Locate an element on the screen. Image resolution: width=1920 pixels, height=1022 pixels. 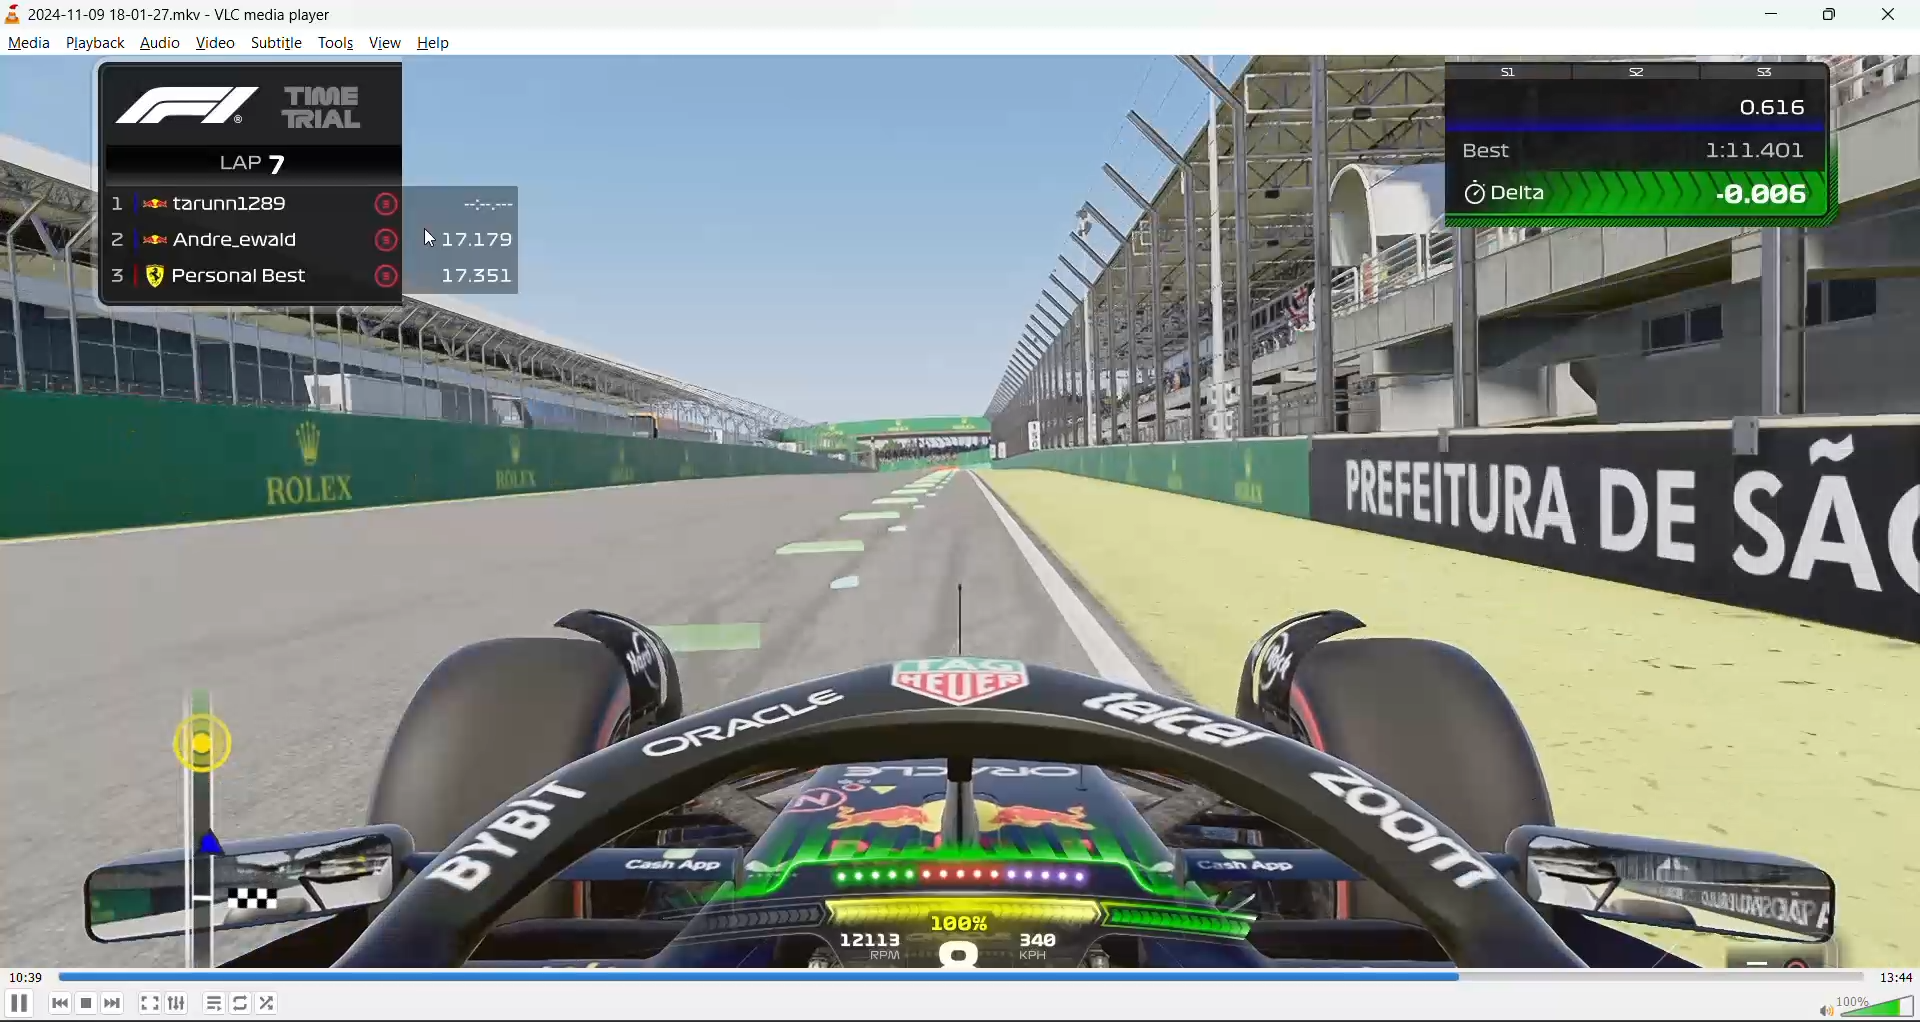
playback is located at coordinates (93, 45).